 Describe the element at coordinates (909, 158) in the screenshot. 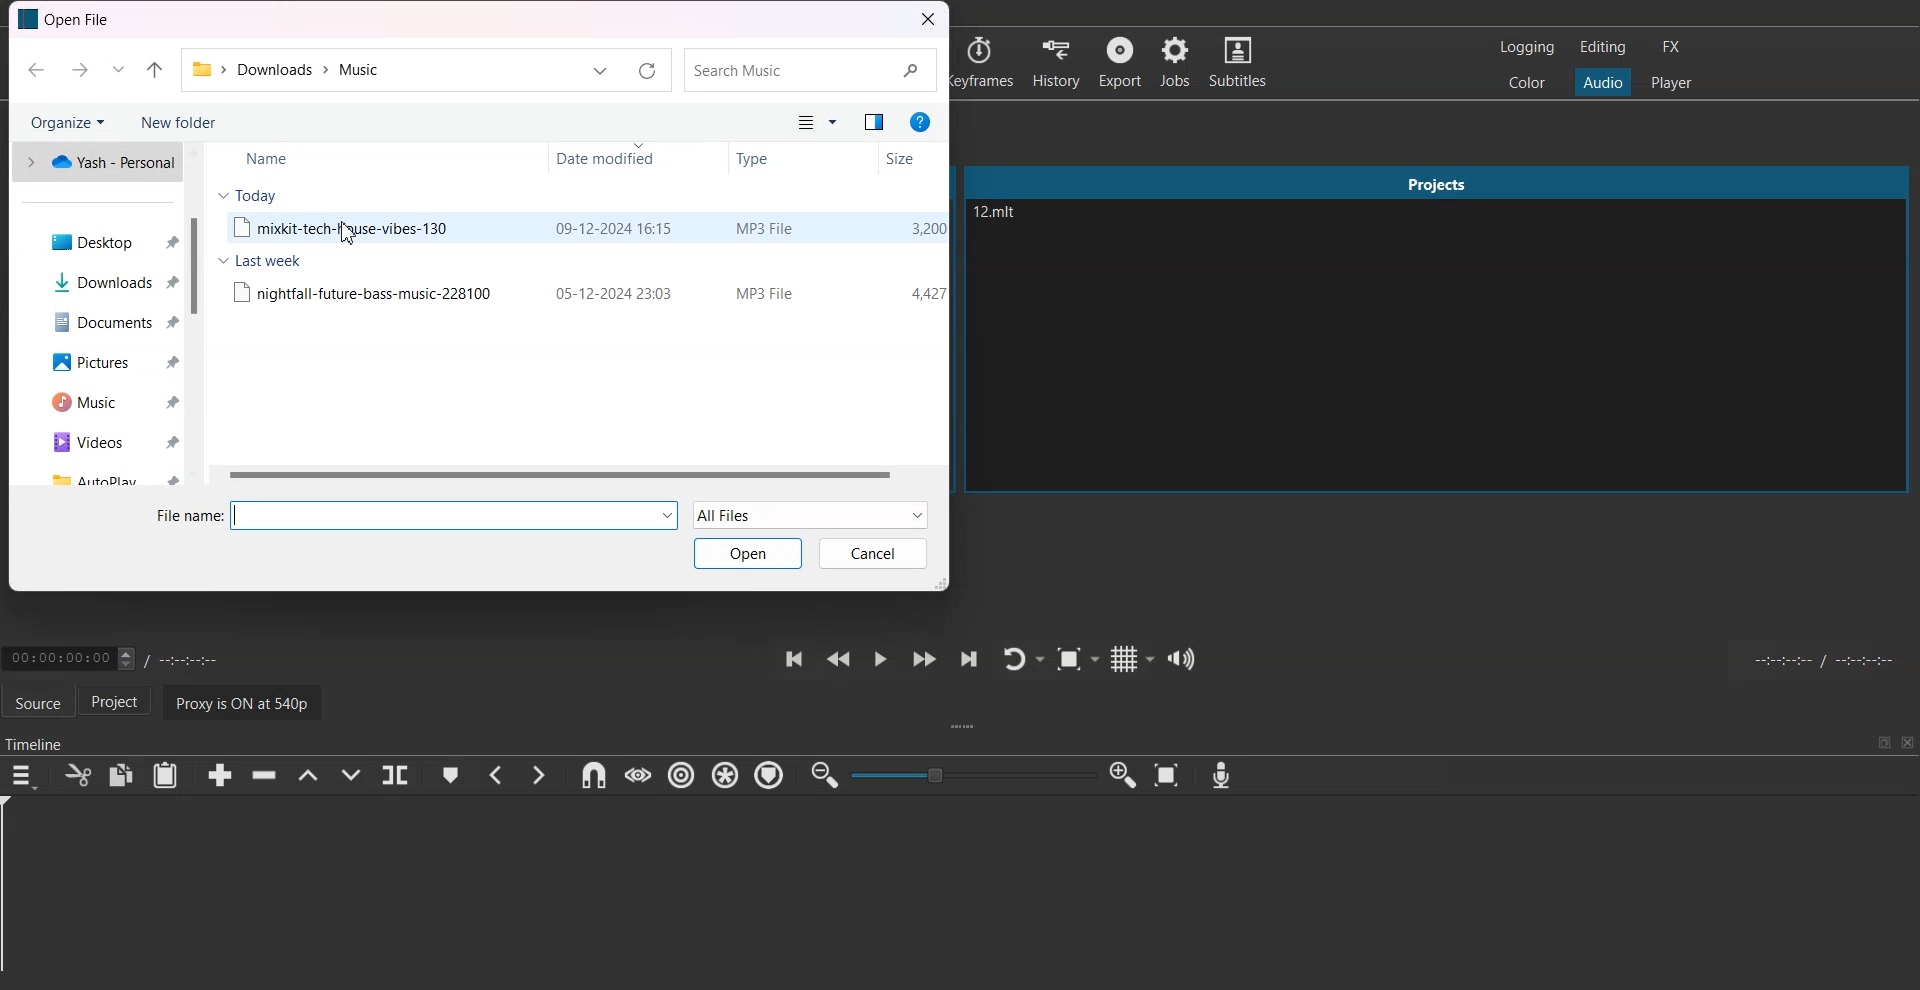

I see `Size` at that location.